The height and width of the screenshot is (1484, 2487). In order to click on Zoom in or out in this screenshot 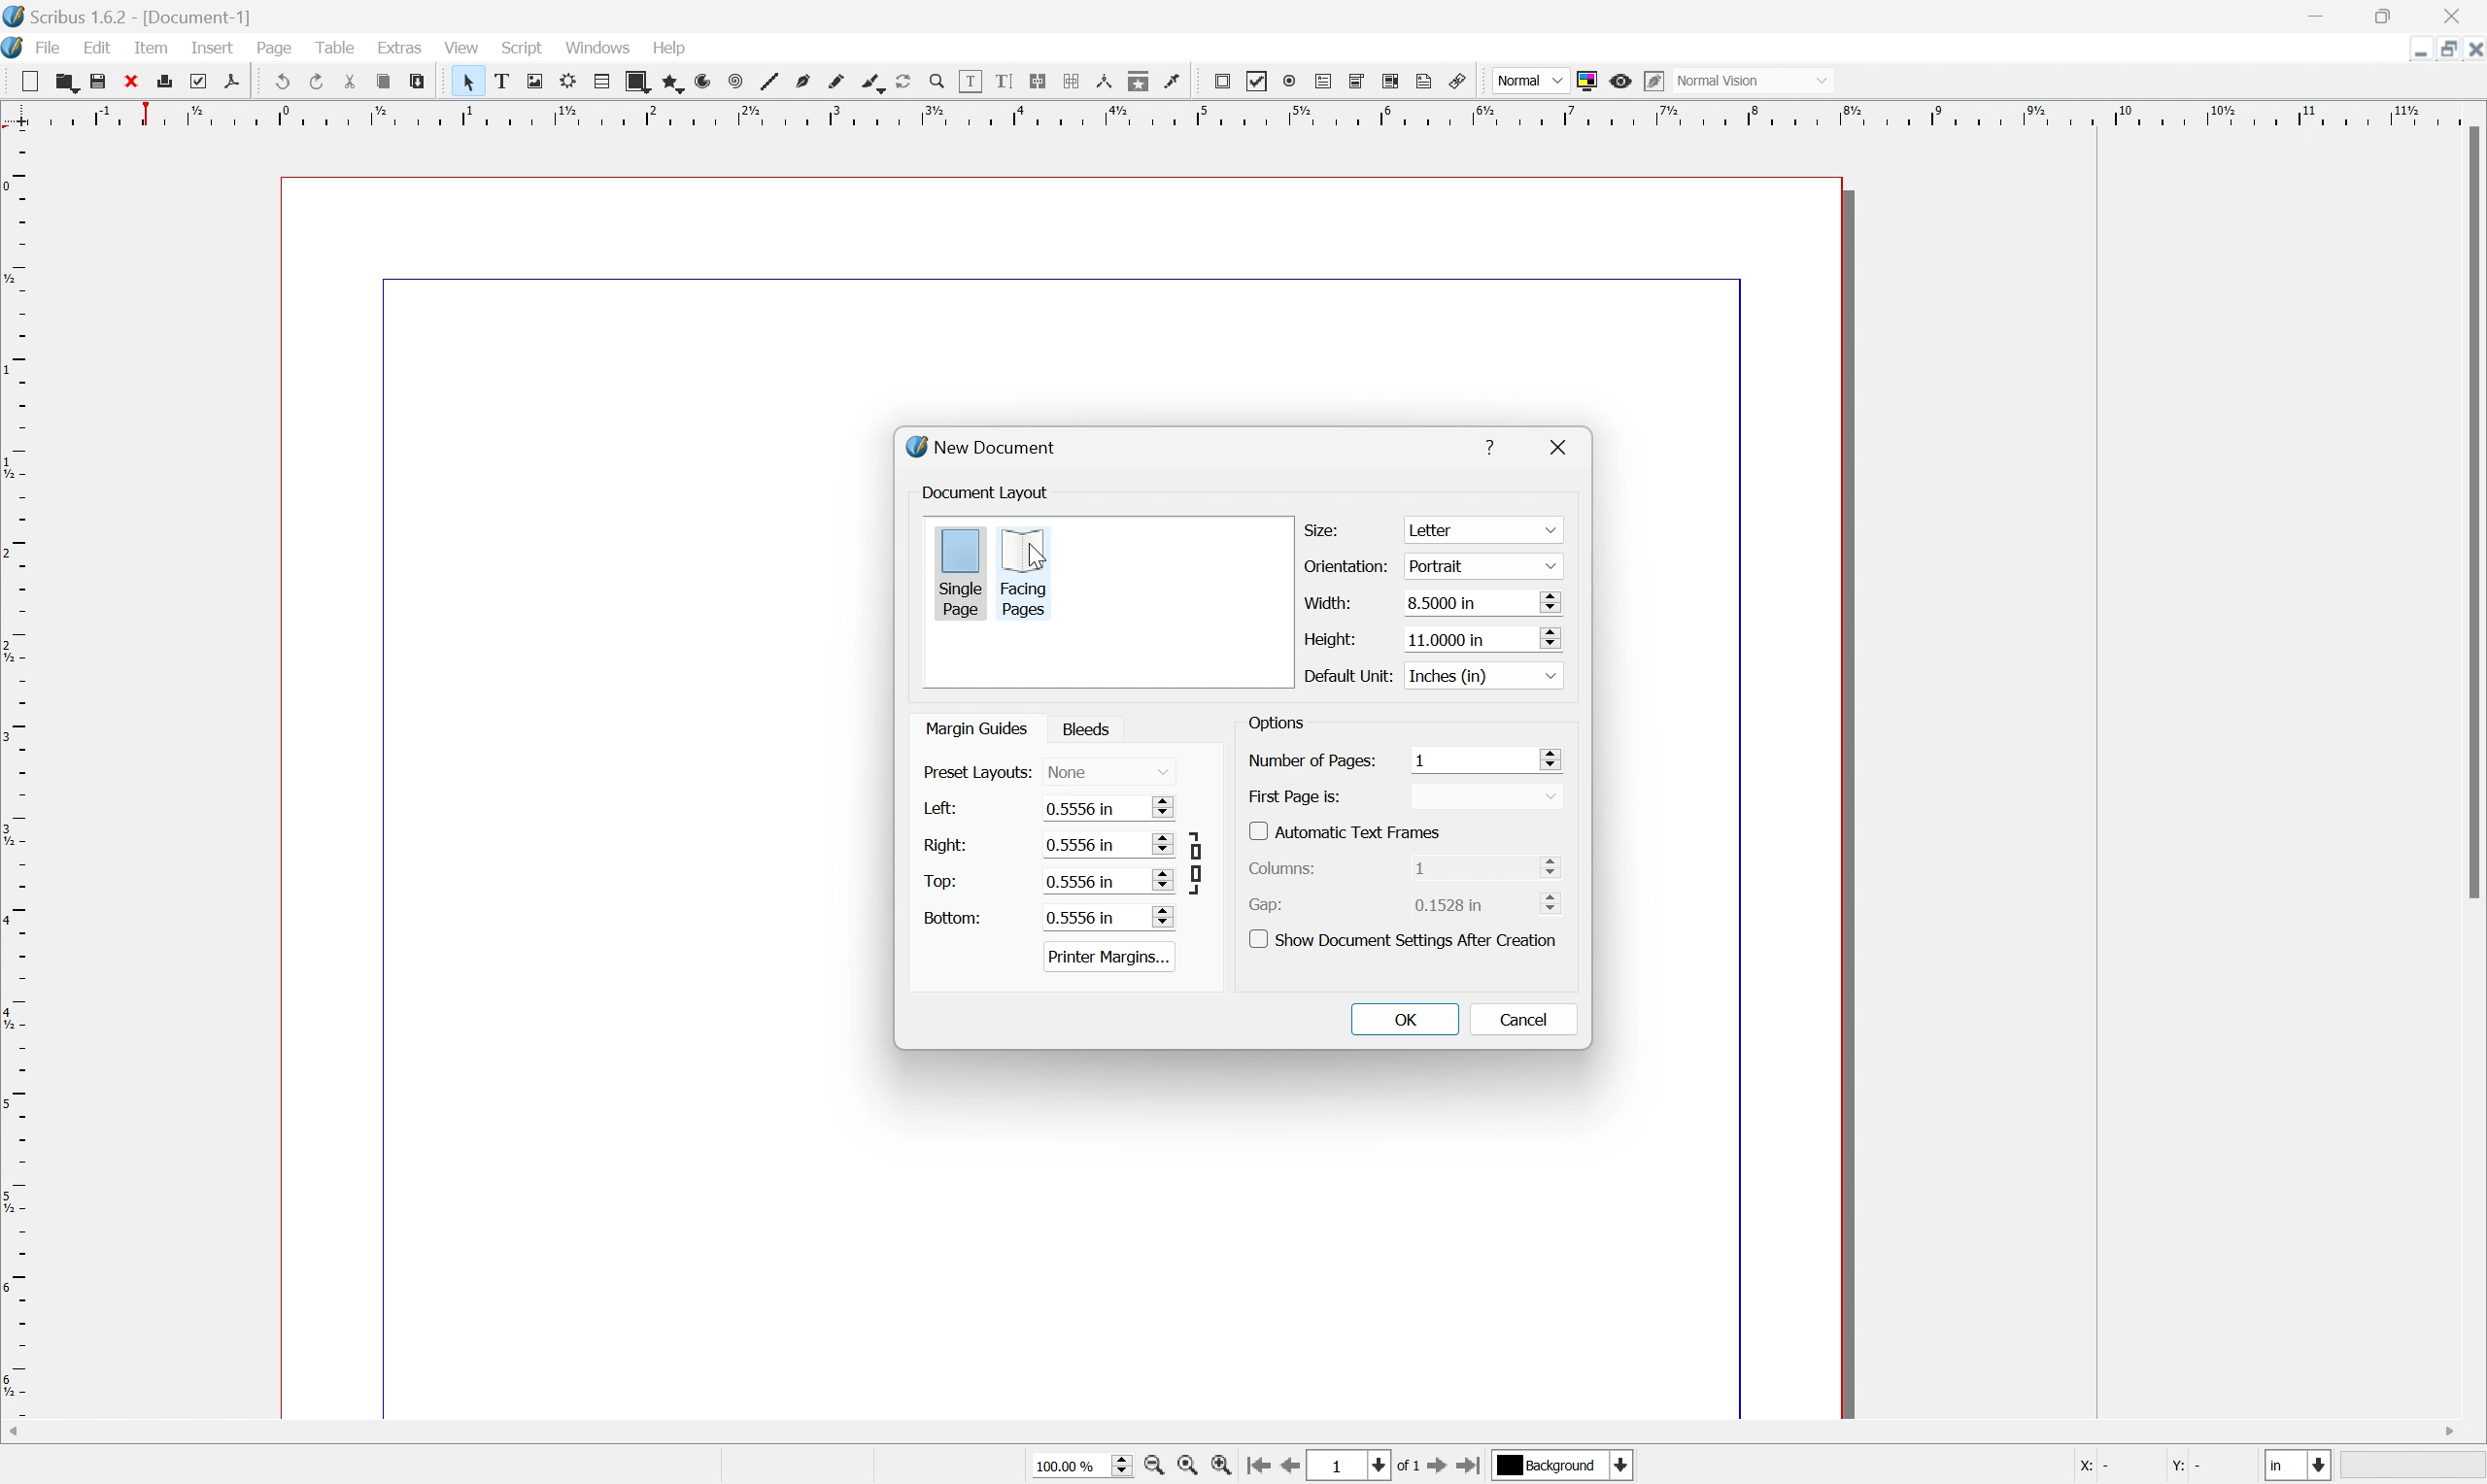, I will do `click(935, 78)`.